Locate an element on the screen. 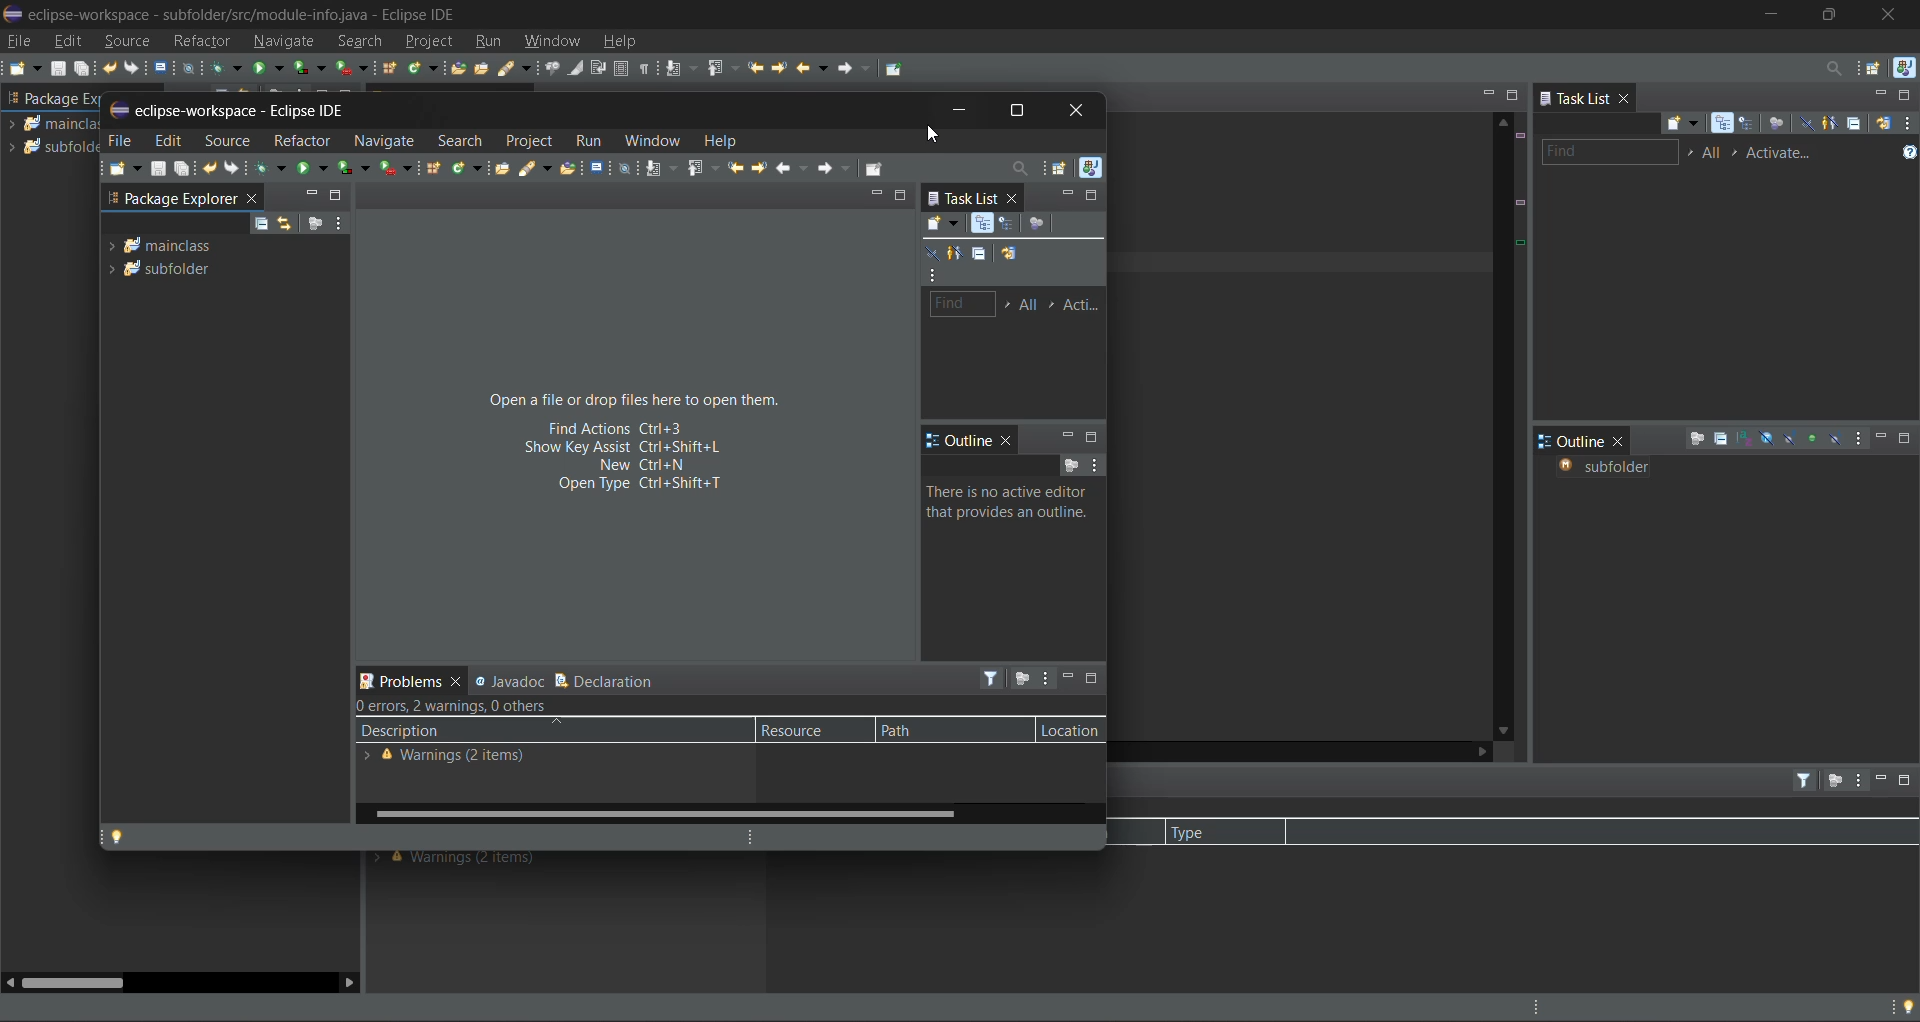 This screenshot has width=1920, height=1022. edit task working sheets is located at coordinates (1029, 303).